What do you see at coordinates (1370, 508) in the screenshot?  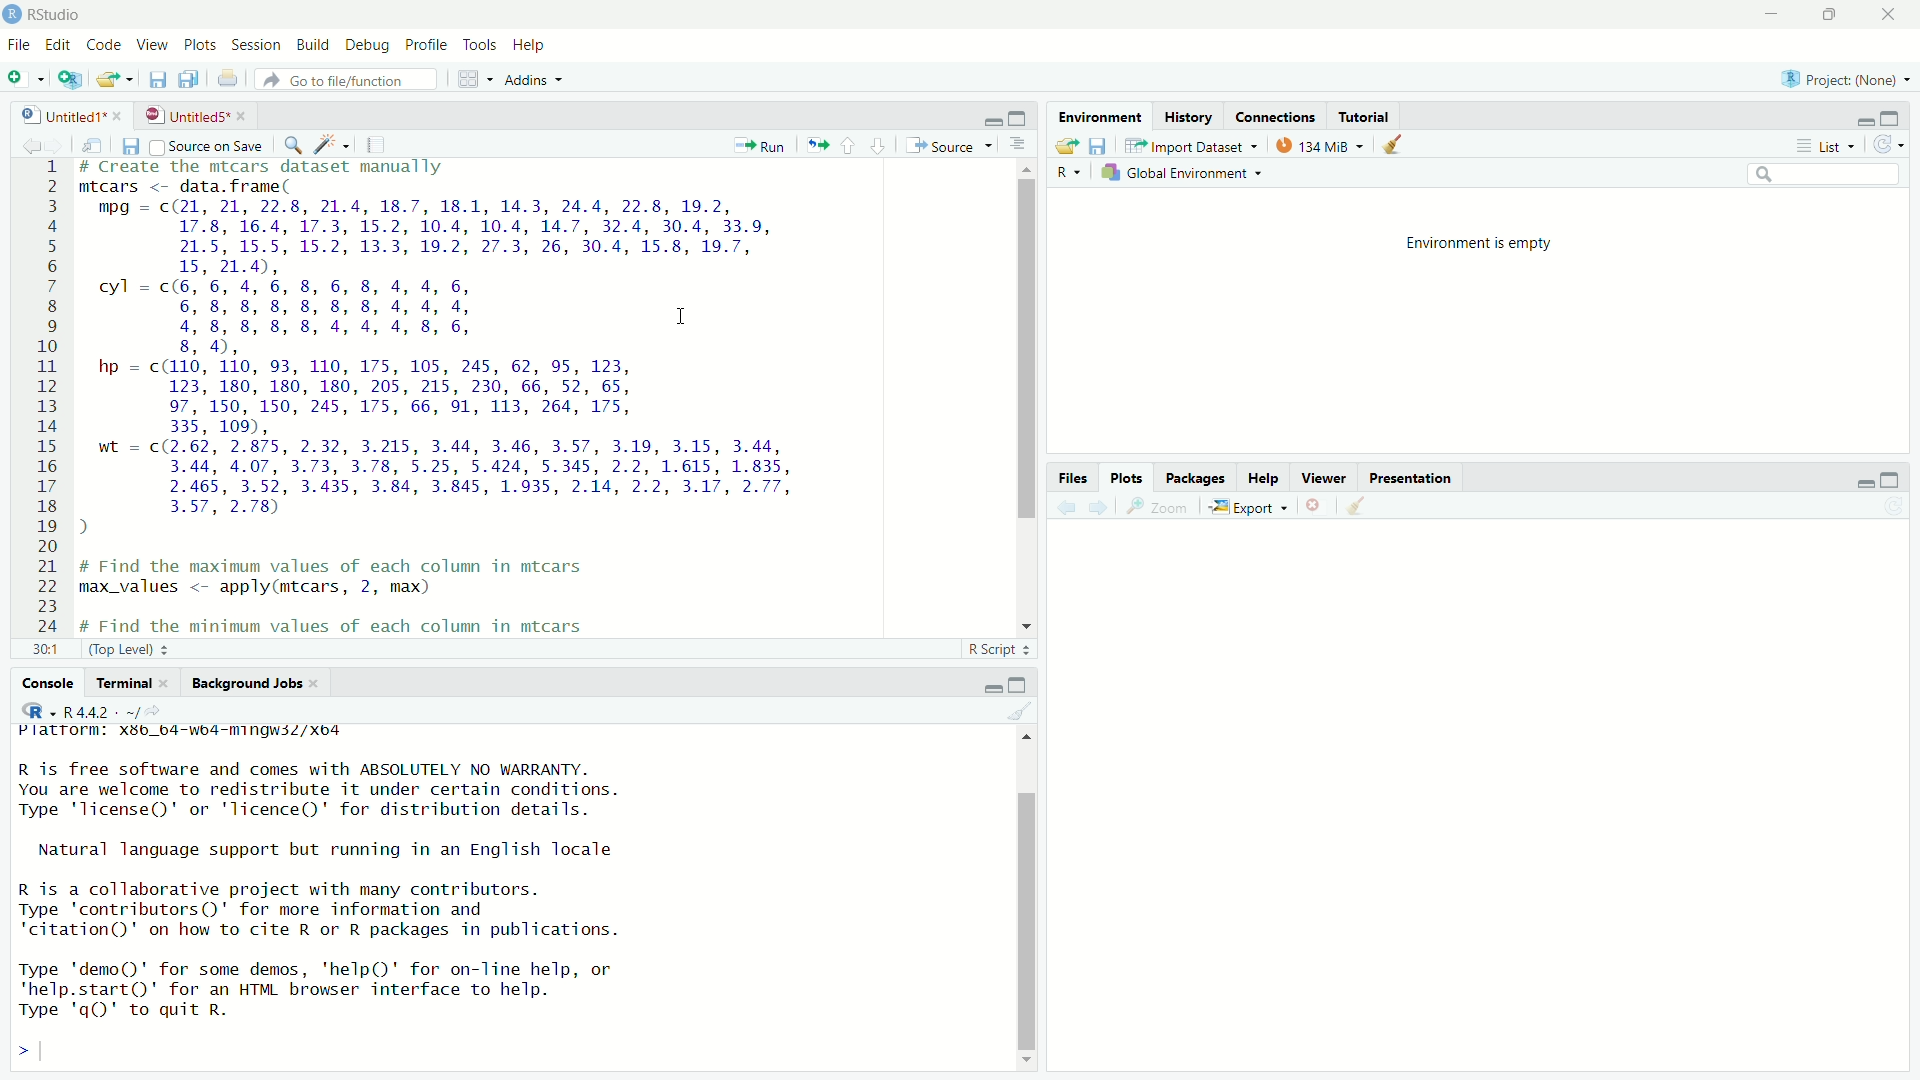 I see `clear` at bounding box center [1370, 508].